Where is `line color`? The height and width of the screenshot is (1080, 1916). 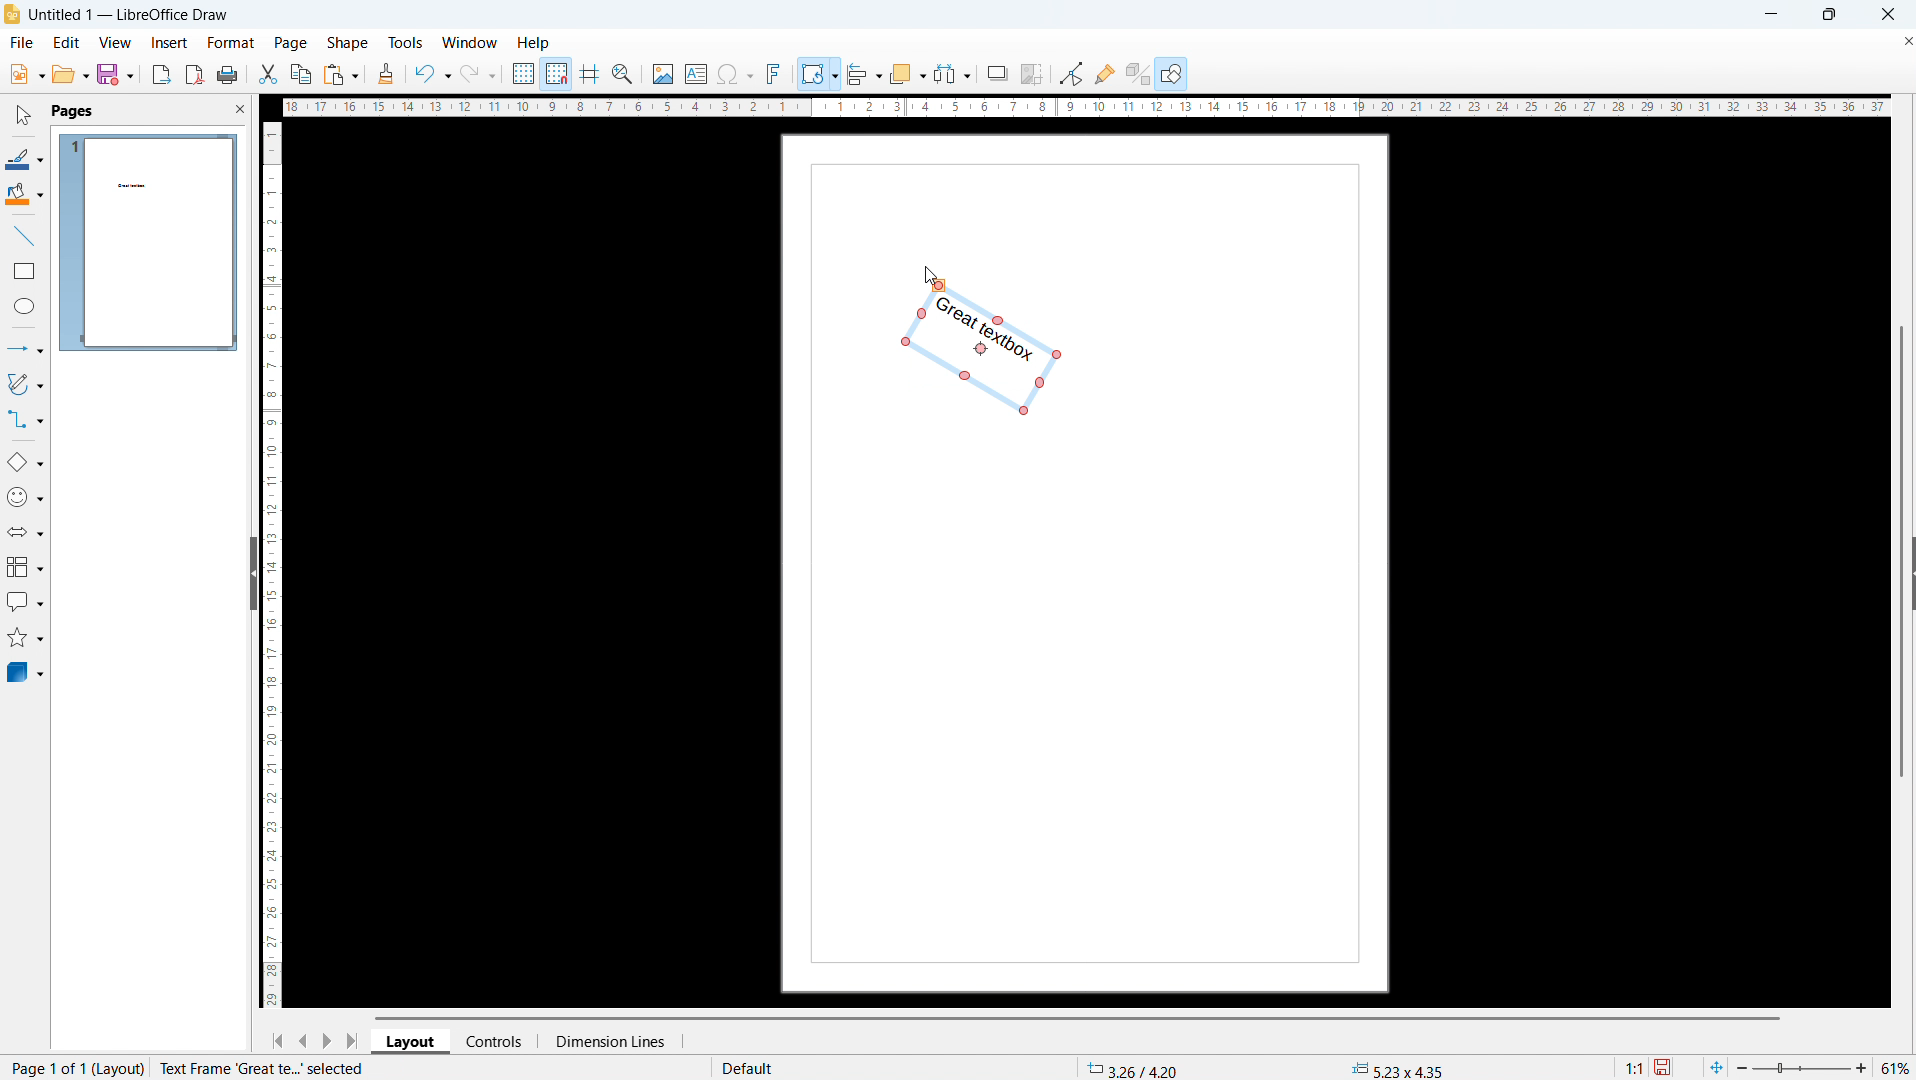
line color is located at coordinates (25, 157).